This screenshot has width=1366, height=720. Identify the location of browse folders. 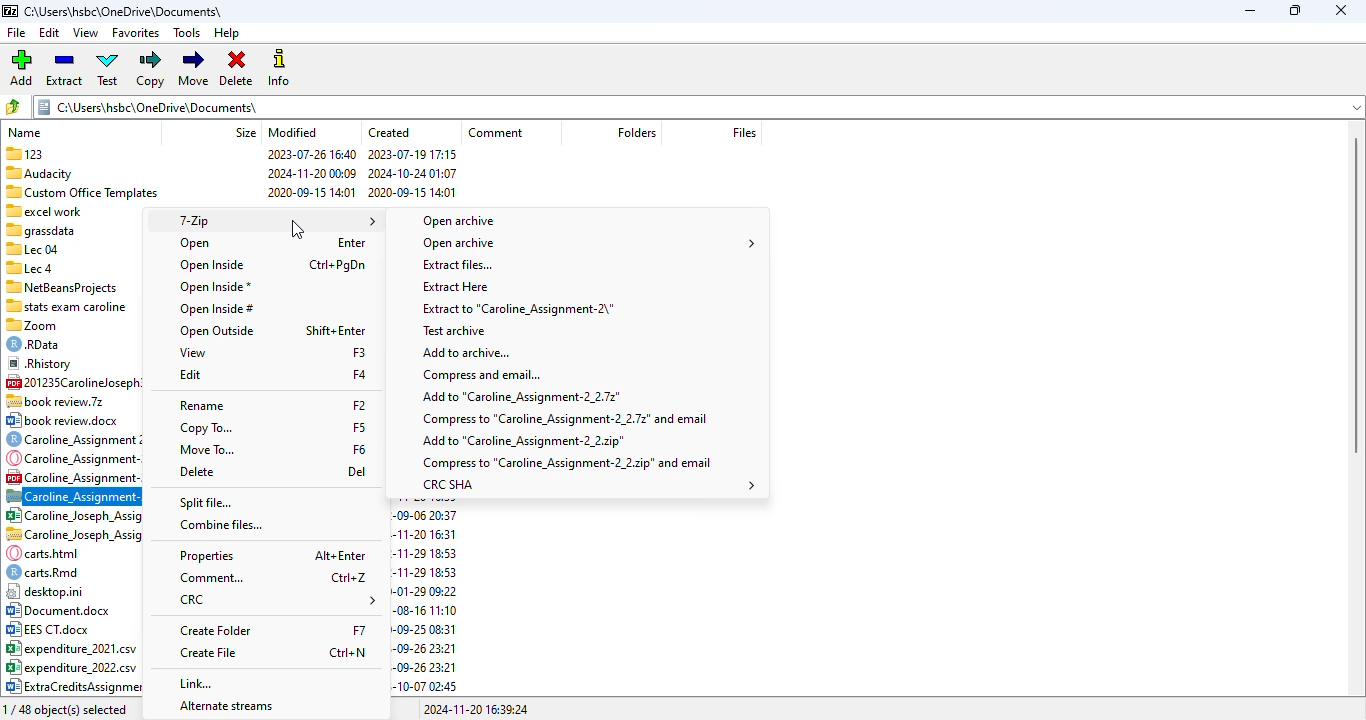
(13, 107).